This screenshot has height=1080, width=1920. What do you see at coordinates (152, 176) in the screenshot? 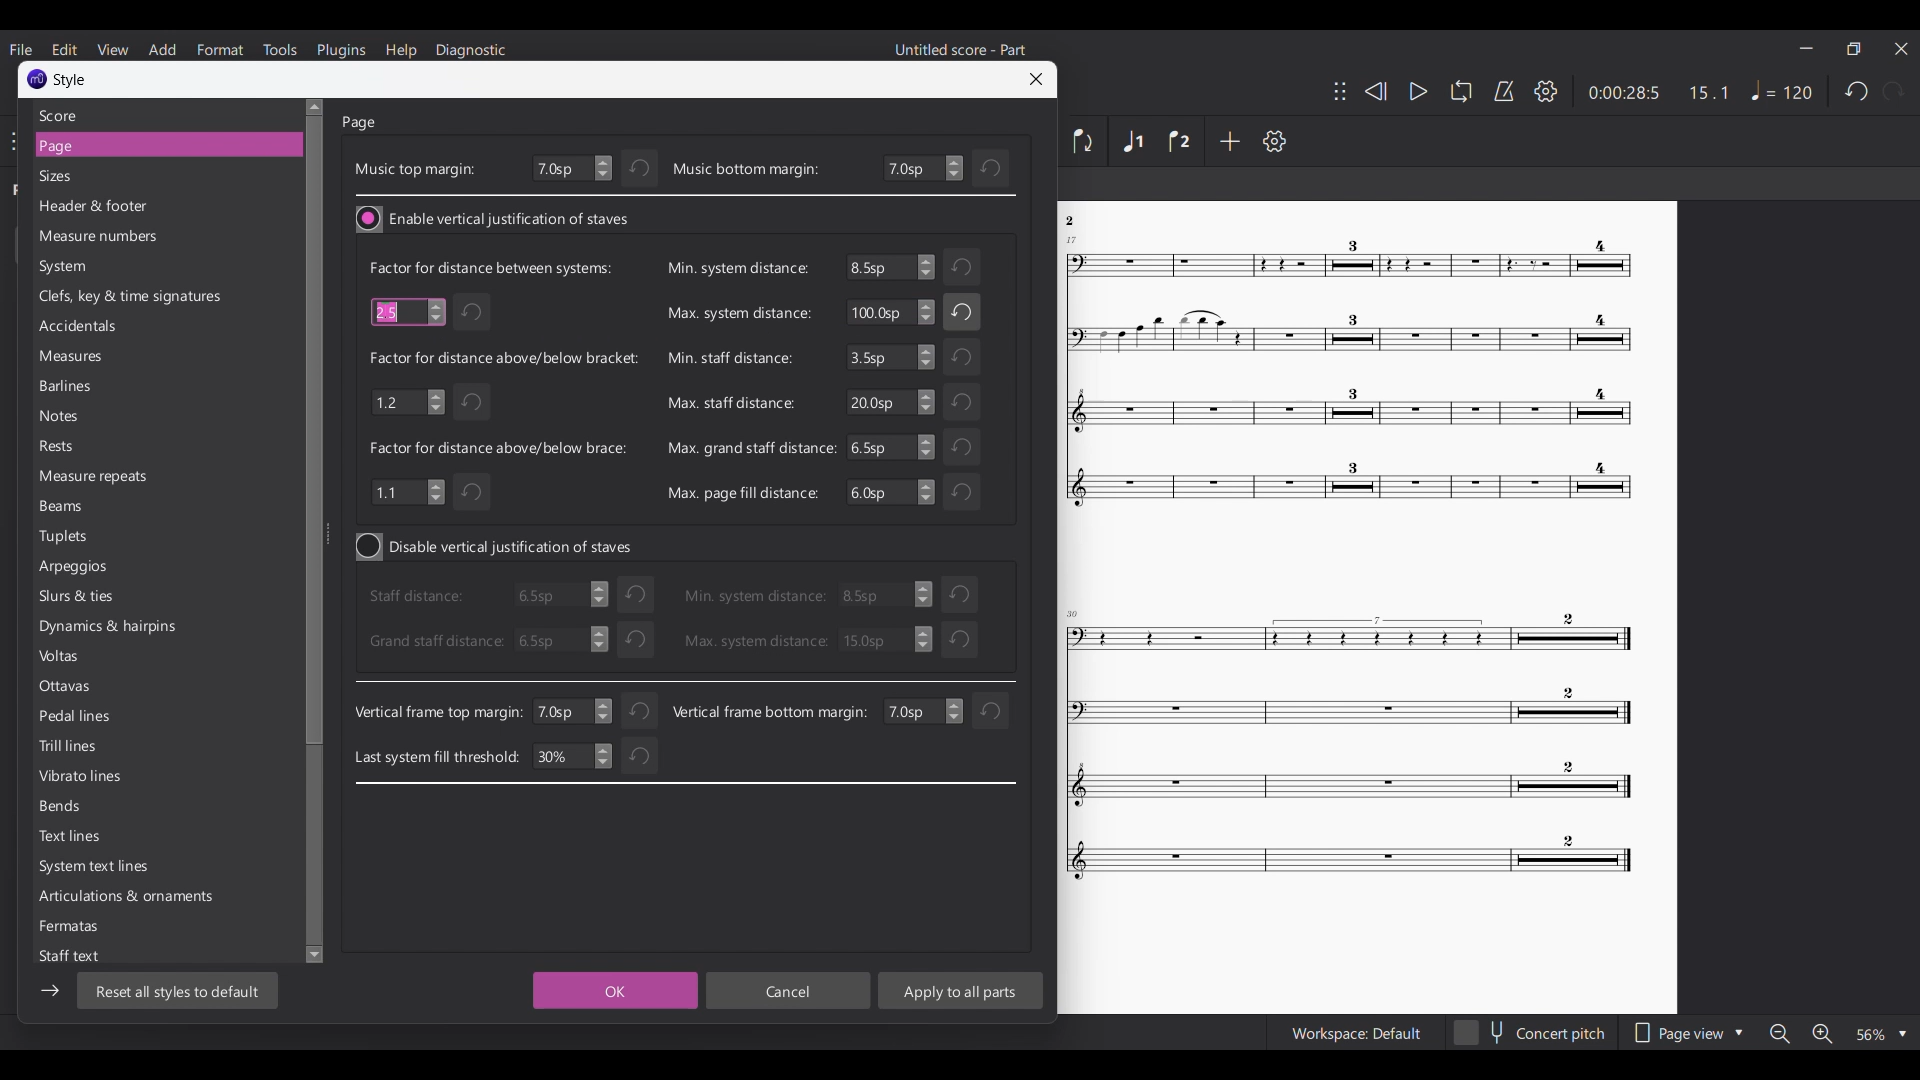
I see `Sizes` at bounding box center [152, 176].